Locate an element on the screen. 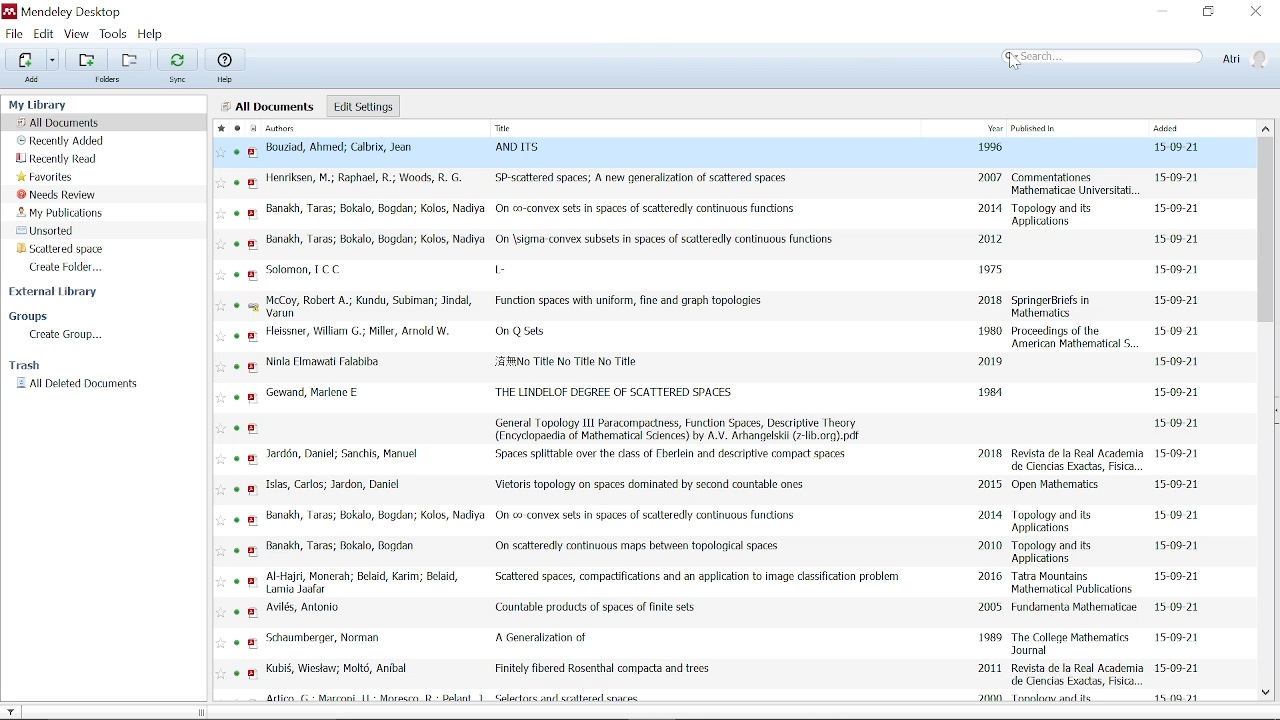 Image resolution: width=1280 pixels, height=720 pixels. Banakh, Taras; Bokalo, Bogdan On scatteredly continuous maps between topological spaces. 2010 Topology and its Applications 15-09-21 is located at coordinates (726, 550).